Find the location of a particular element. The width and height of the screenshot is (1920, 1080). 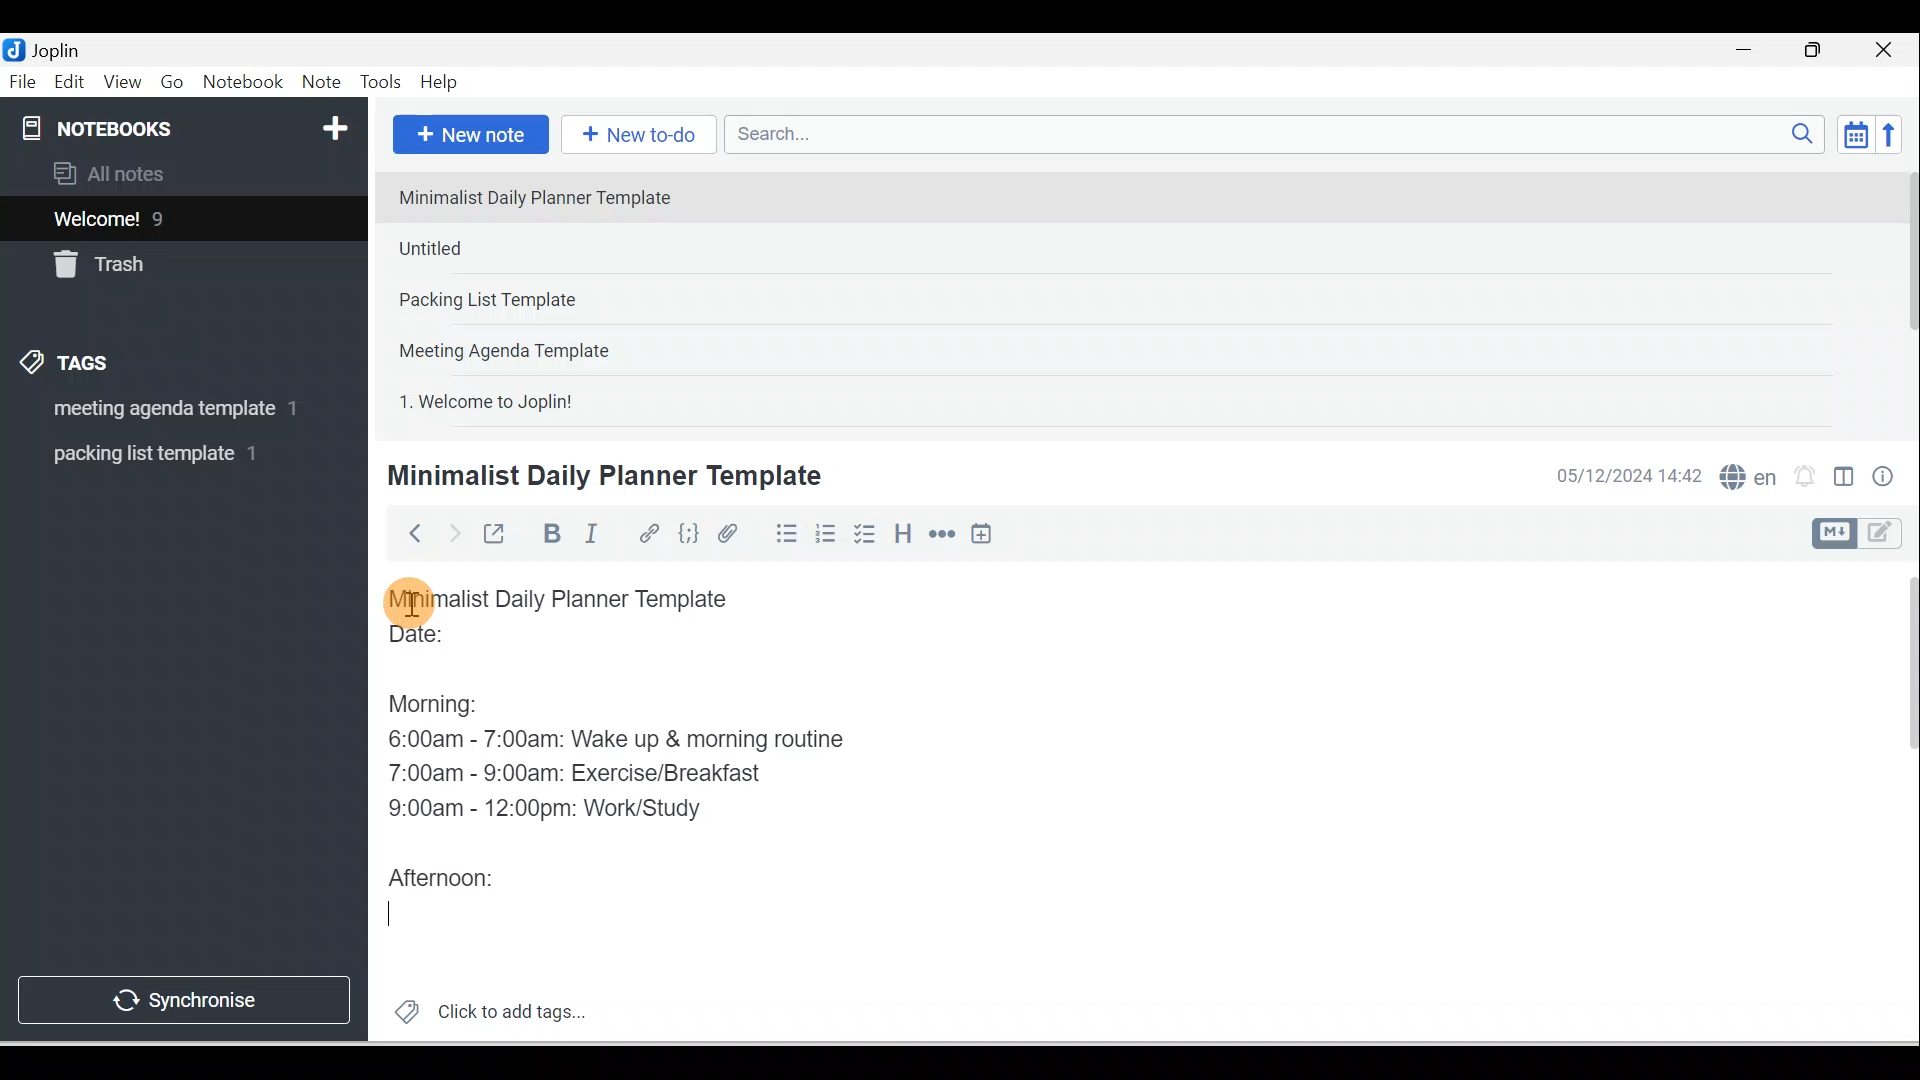

Toggle editor layout is located at coordinates (1864, 534).